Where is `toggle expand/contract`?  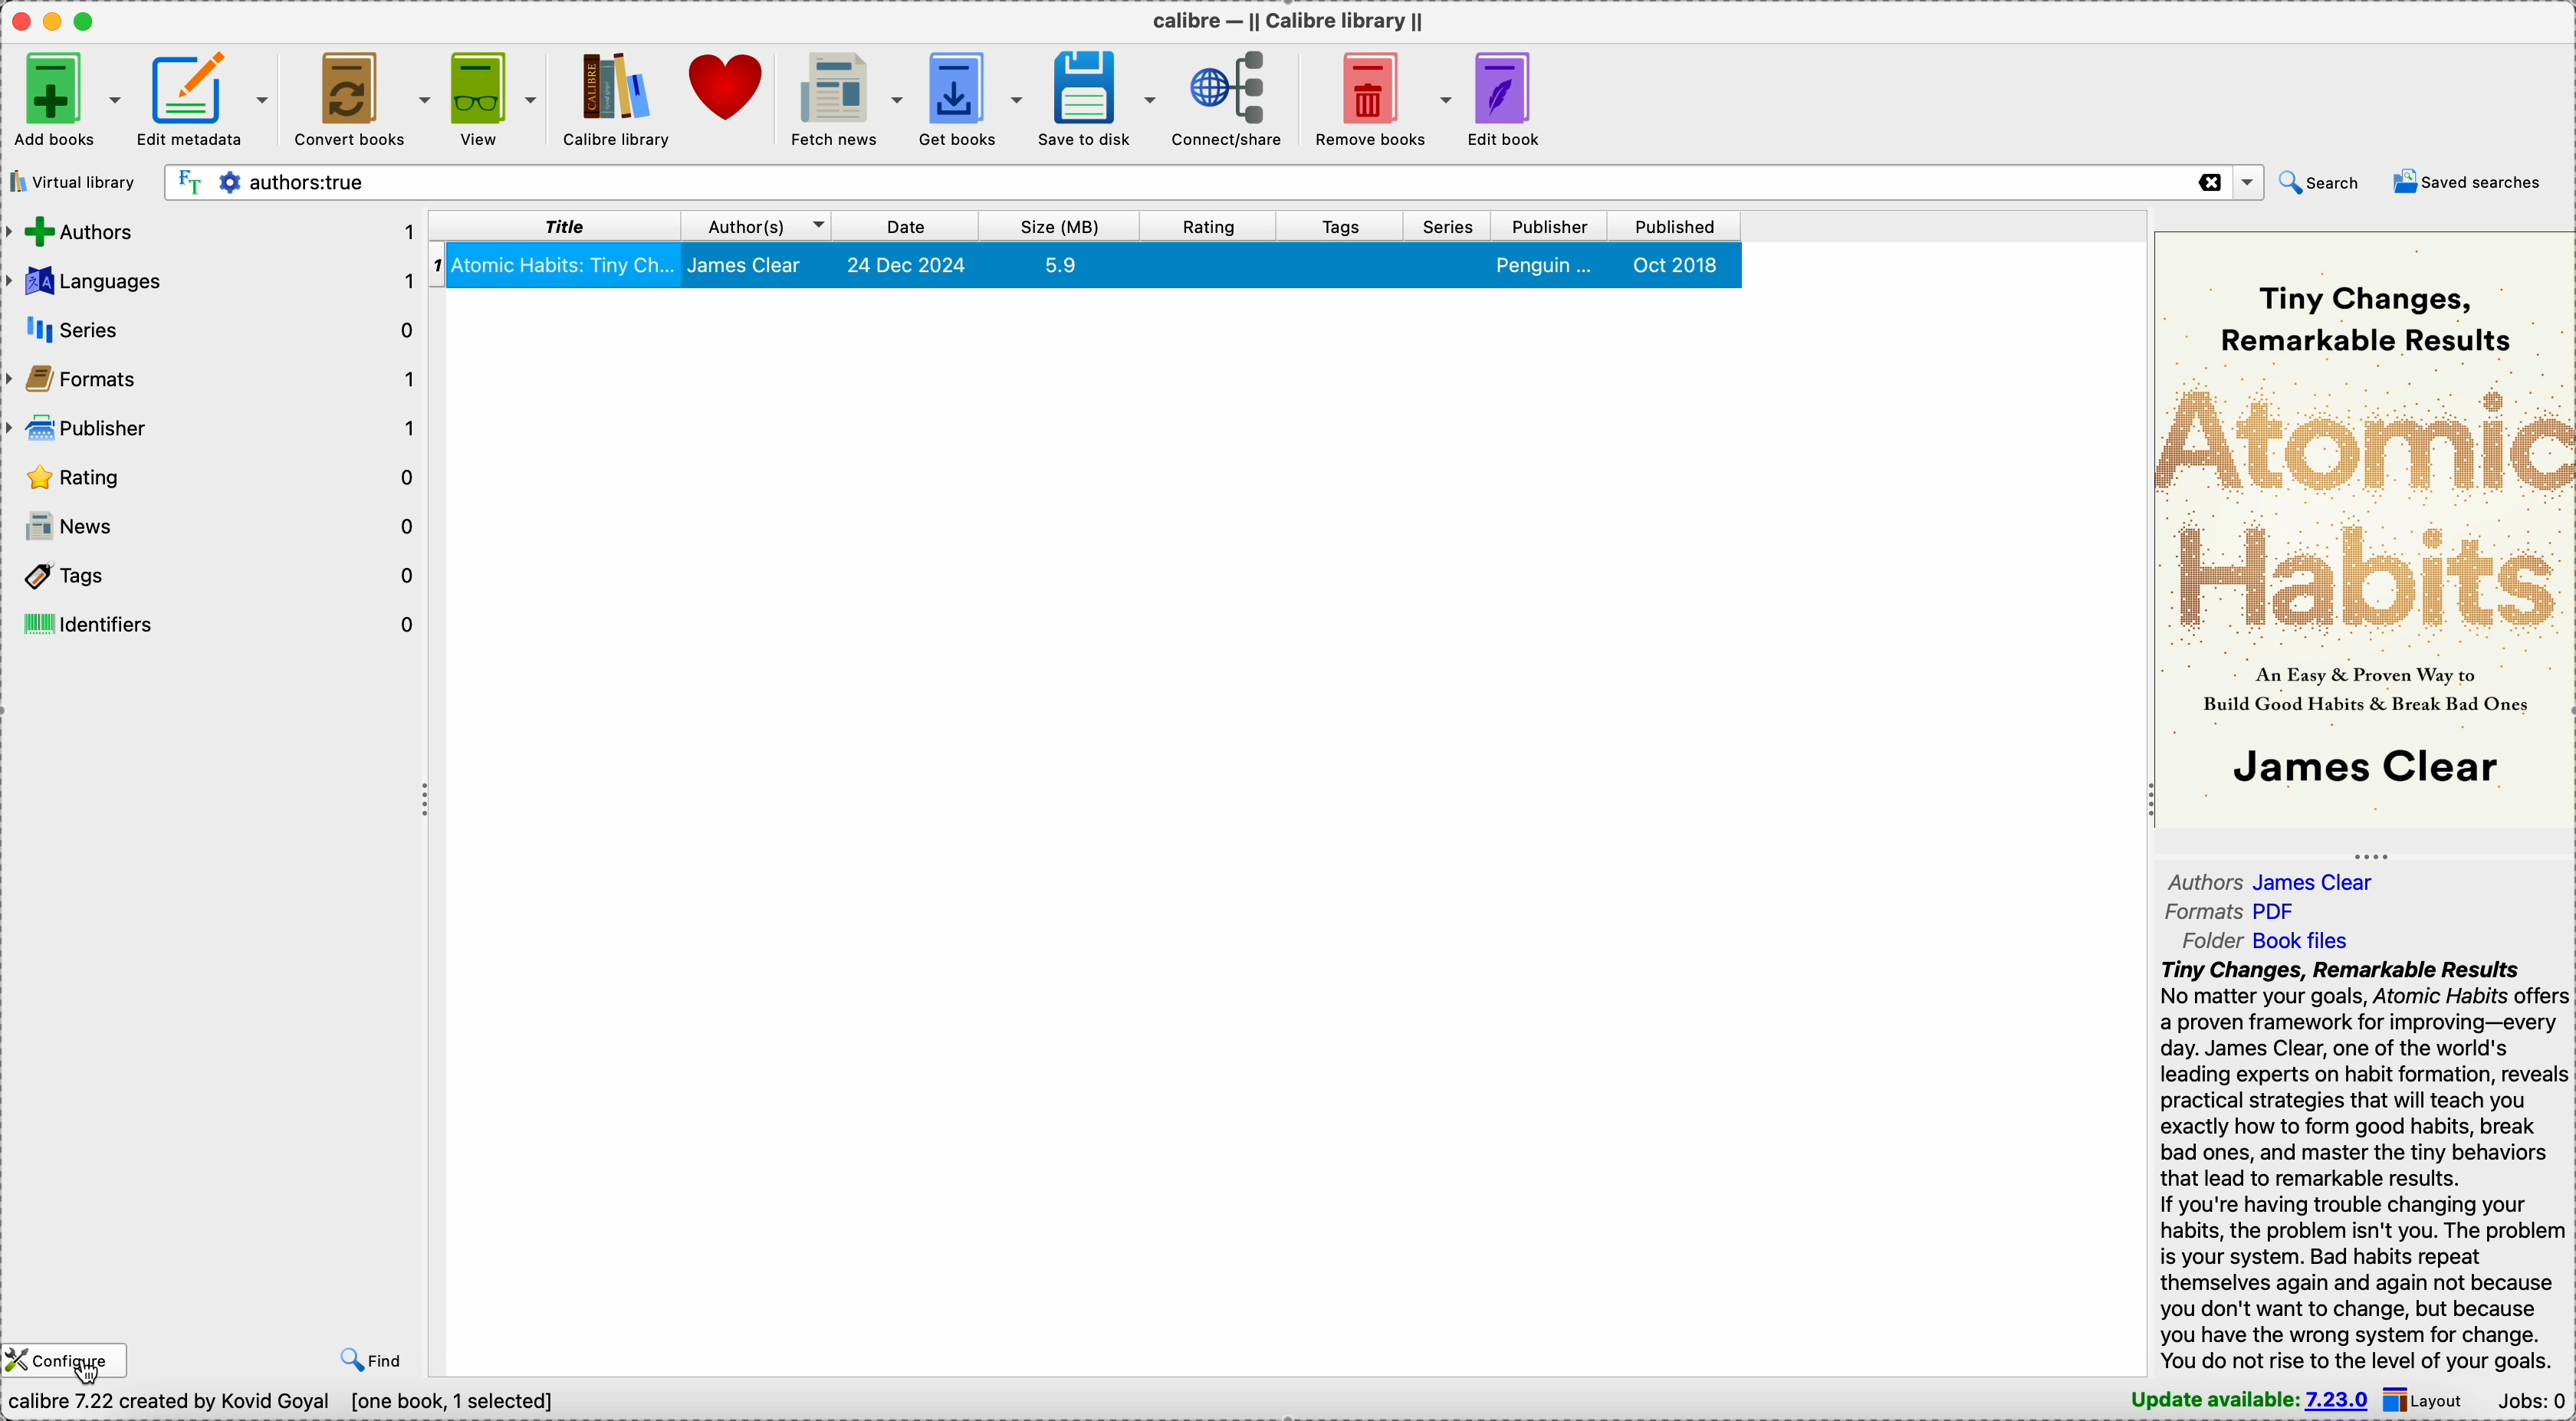 toggle expand/contract is located at coordinates (2148, 797).